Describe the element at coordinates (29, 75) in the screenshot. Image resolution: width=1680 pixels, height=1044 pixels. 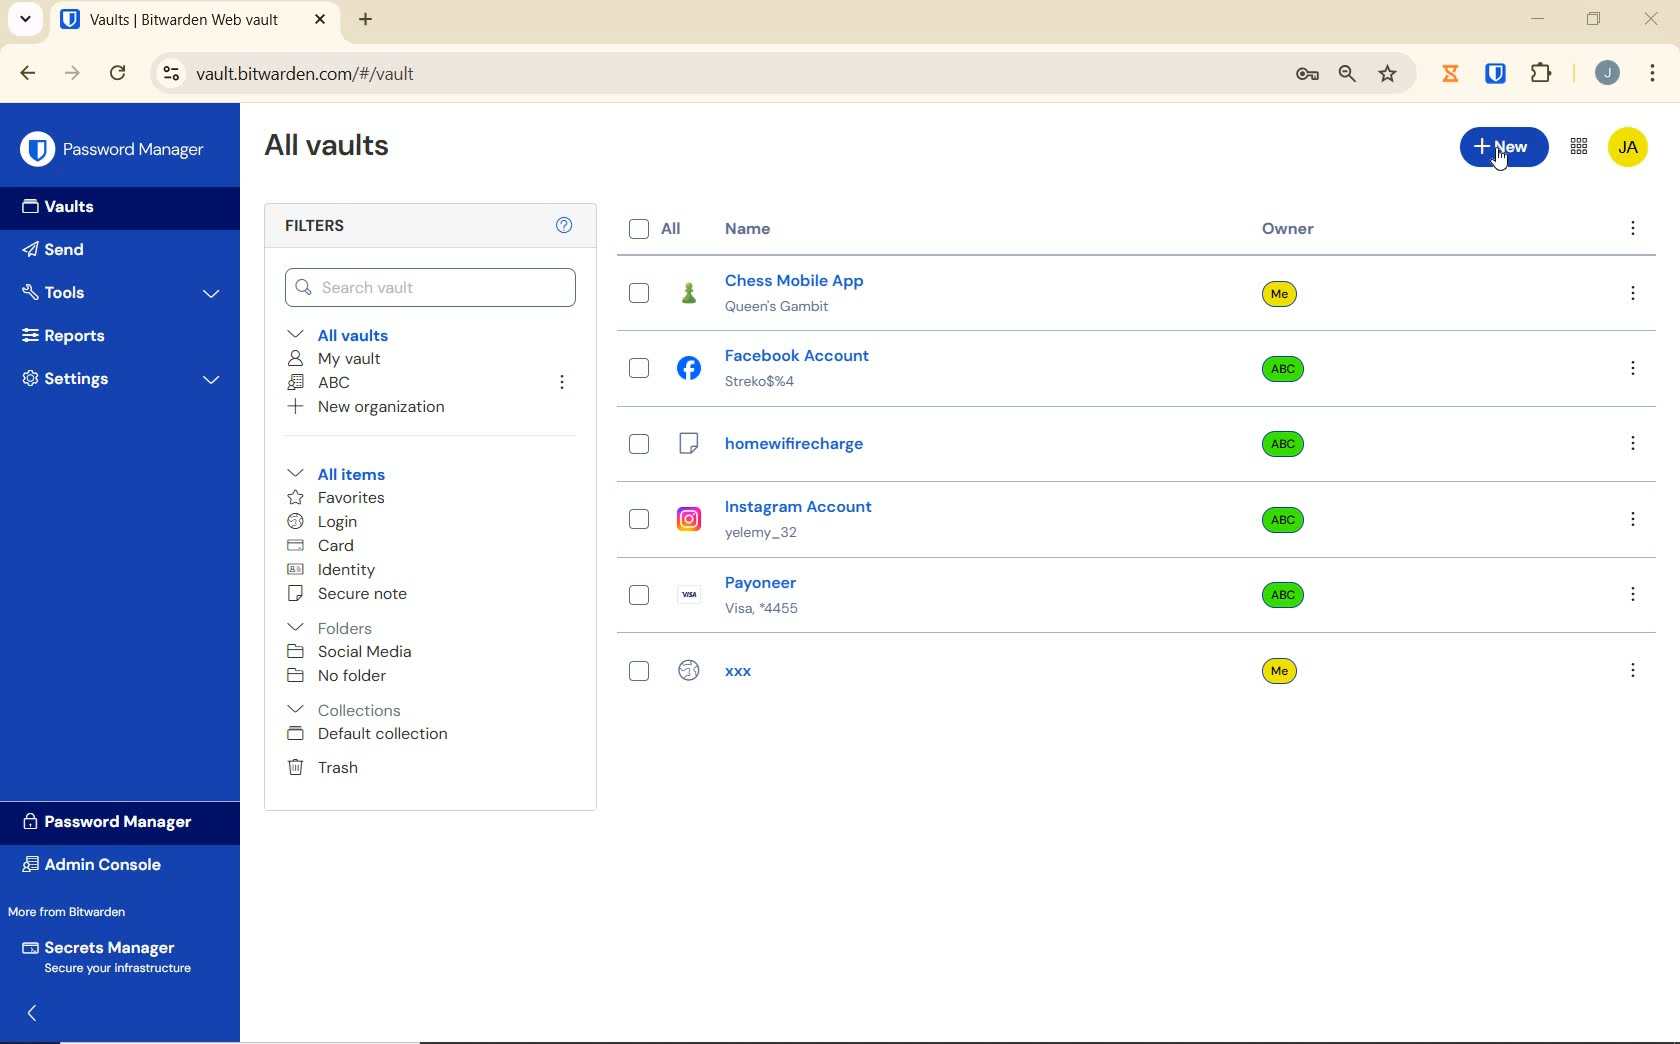
I see `backward` at that location.